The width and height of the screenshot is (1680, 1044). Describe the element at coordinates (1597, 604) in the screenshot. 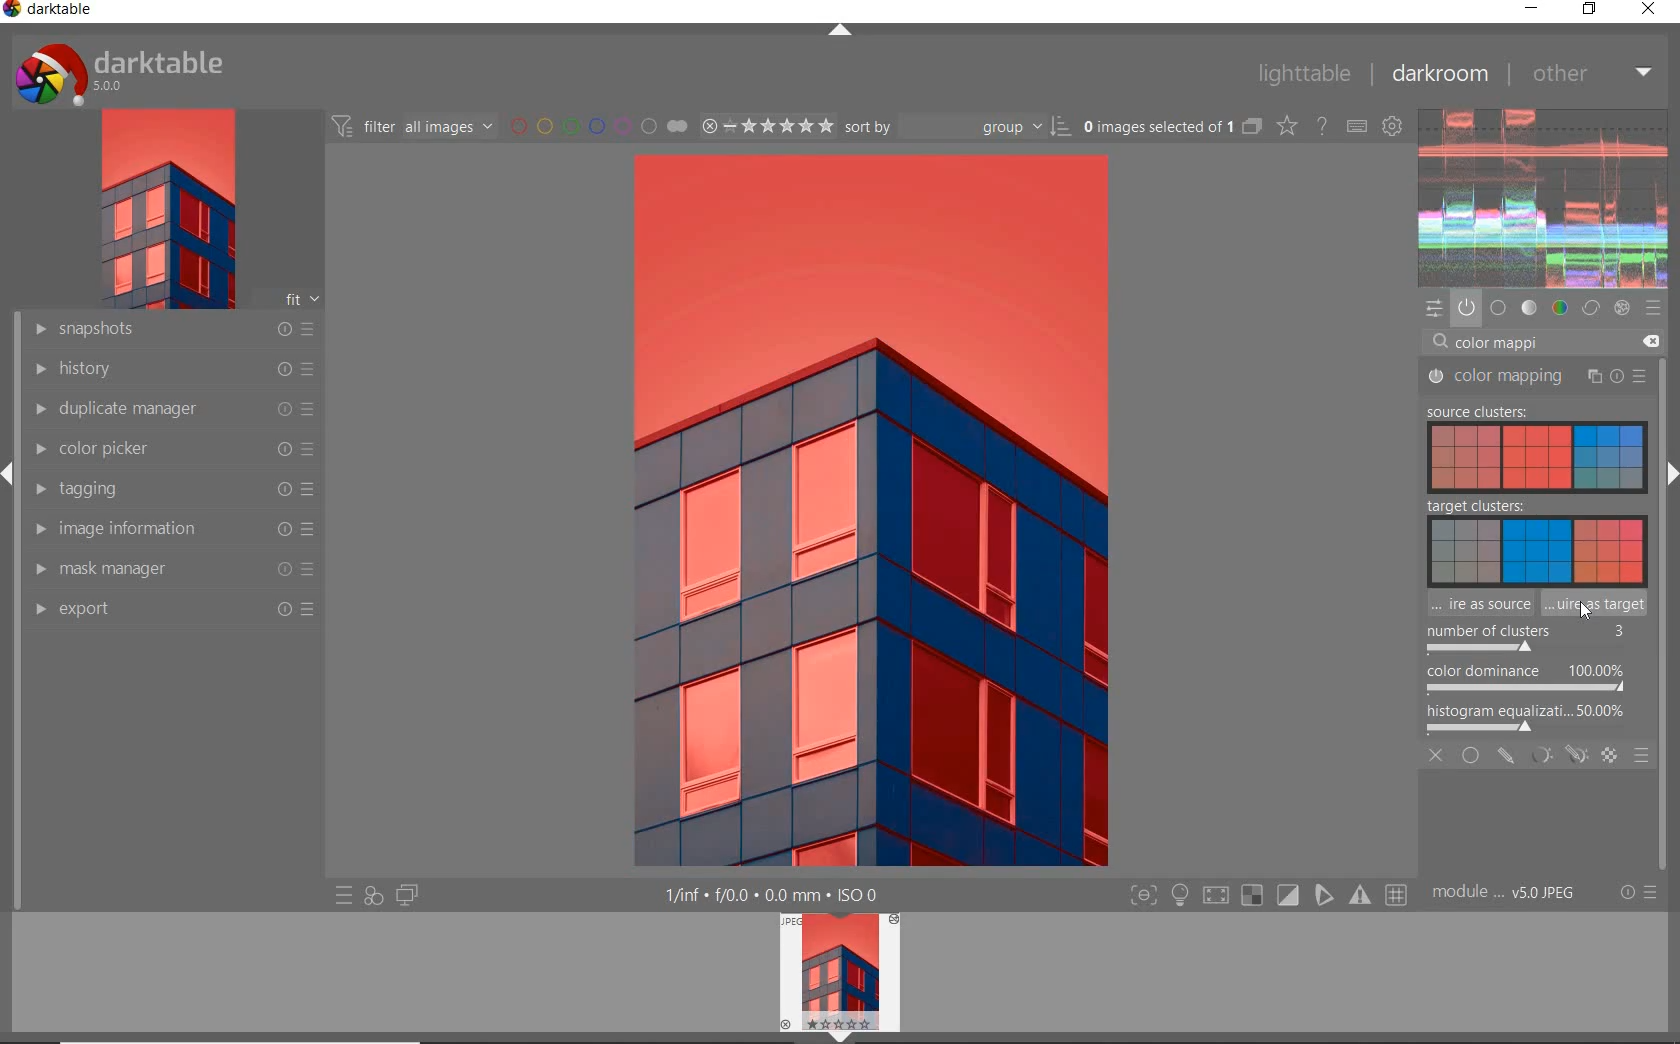

I see `ANALYZE THIS IMAGE AS TARGET IMAGE` at that location.